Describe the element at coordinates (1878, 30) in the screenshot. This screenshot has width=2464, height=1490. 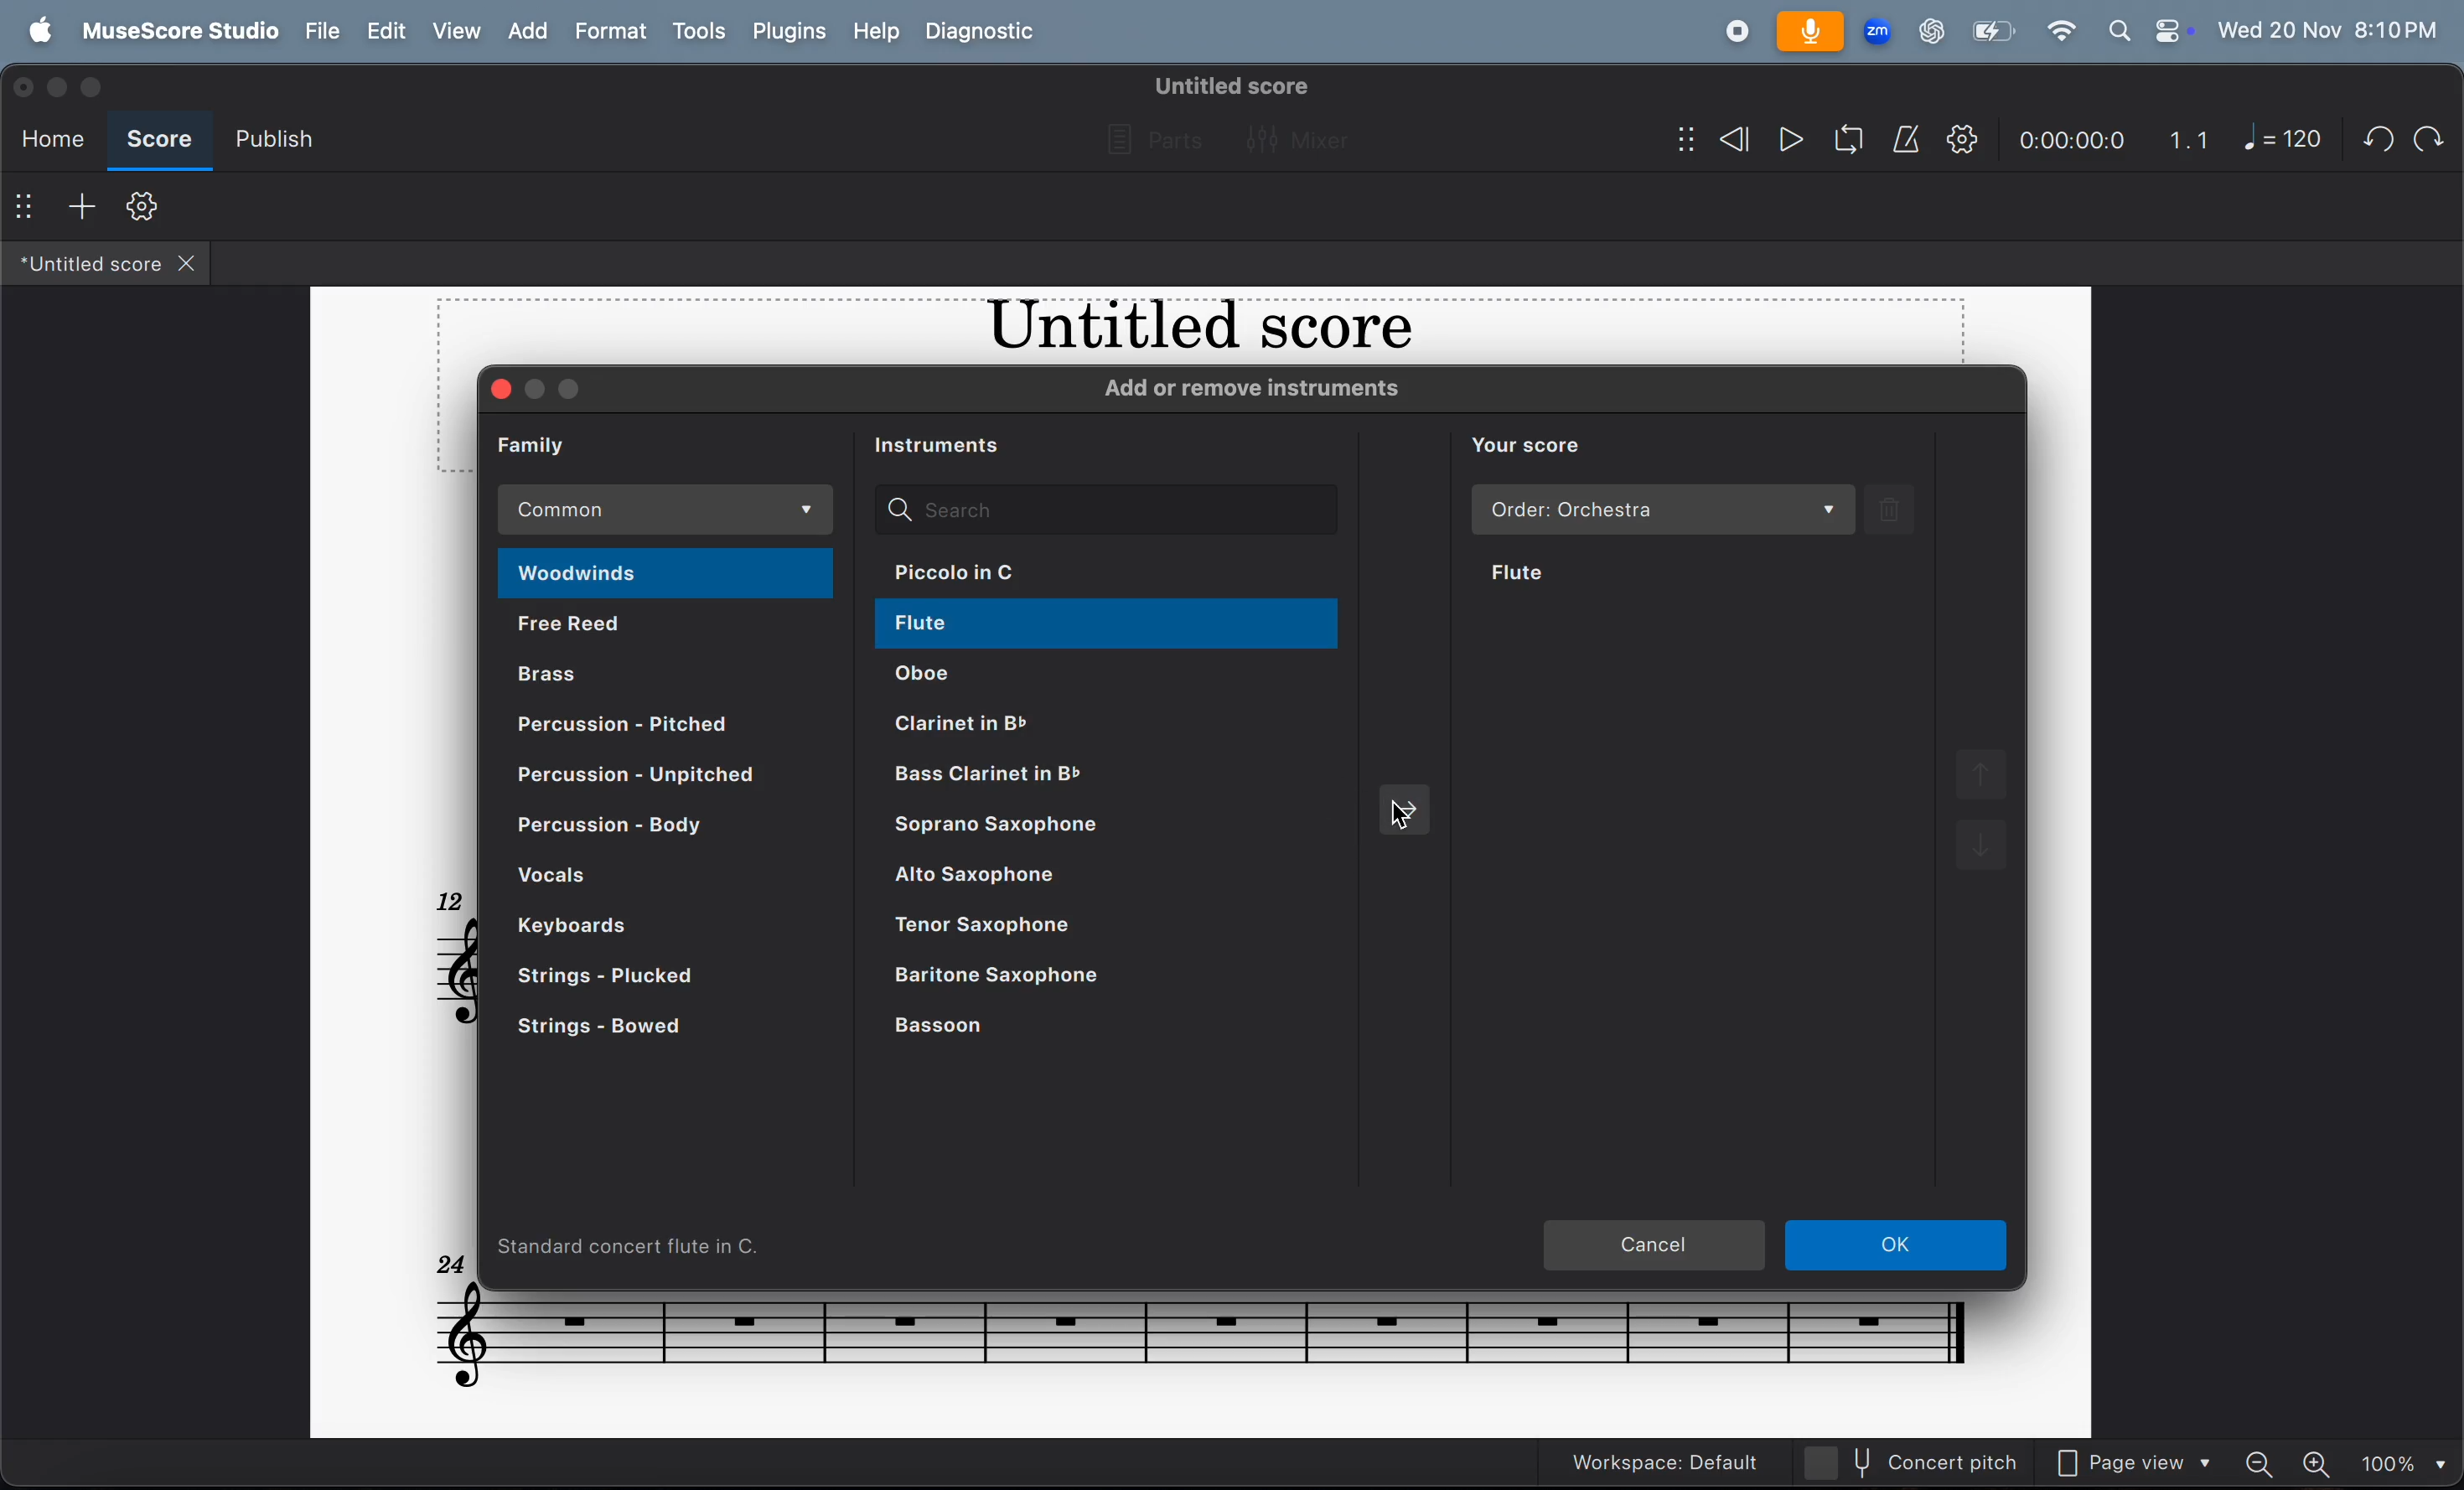
I see `zoom` at that location.